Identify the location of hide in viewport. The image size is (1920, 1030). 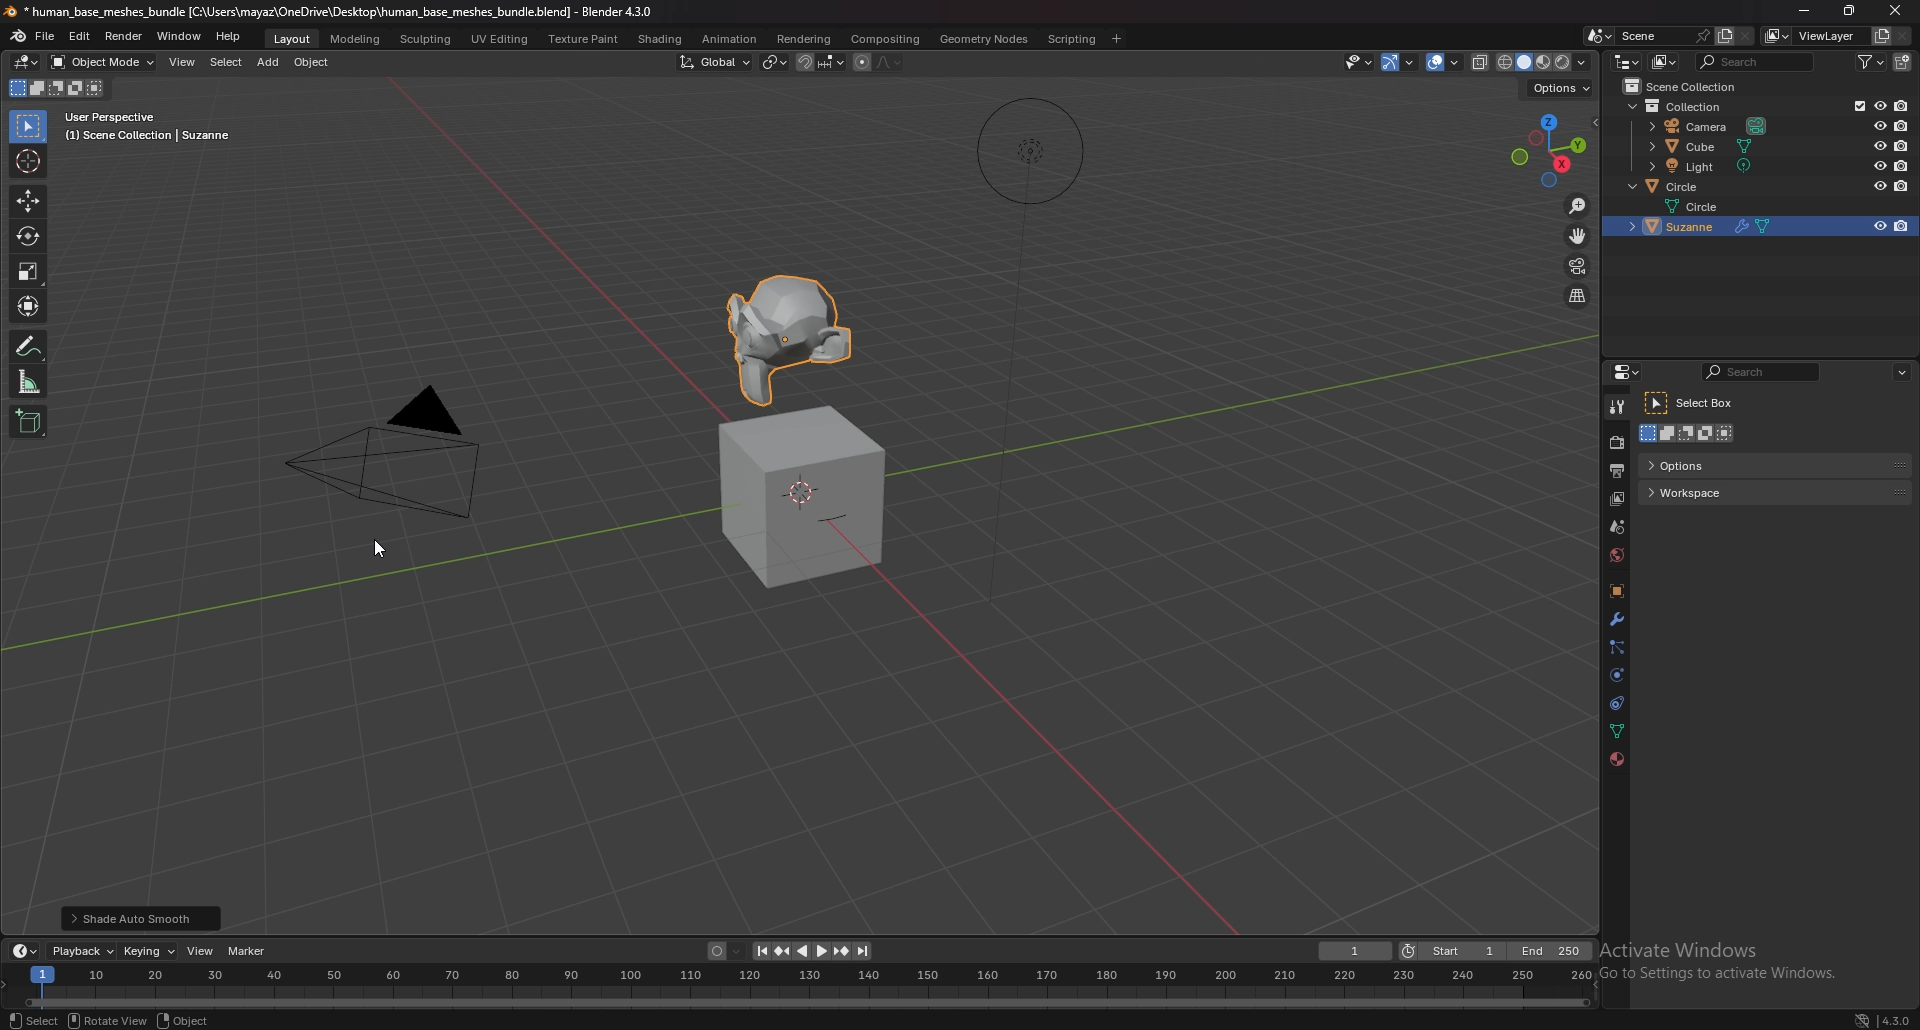
(1876, 145).